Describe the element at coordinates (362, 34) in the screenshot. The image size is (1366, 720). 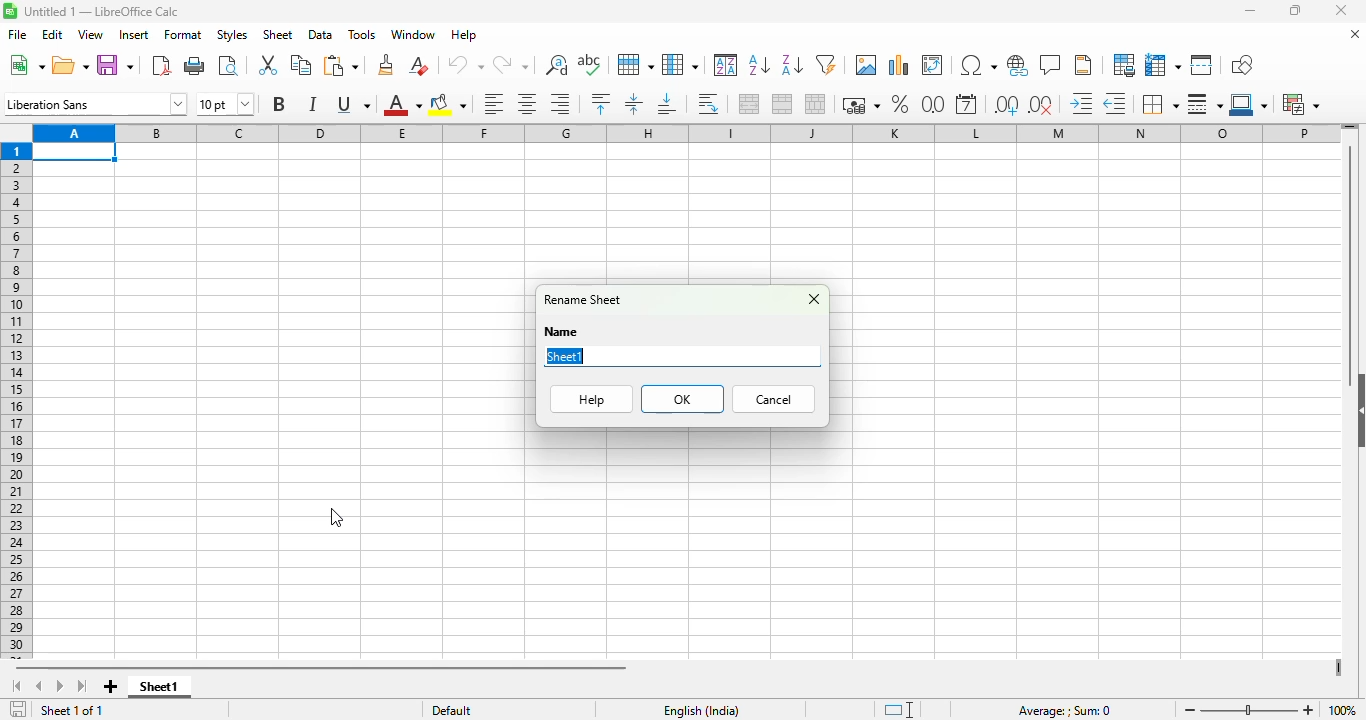
I see `tools` at that location.